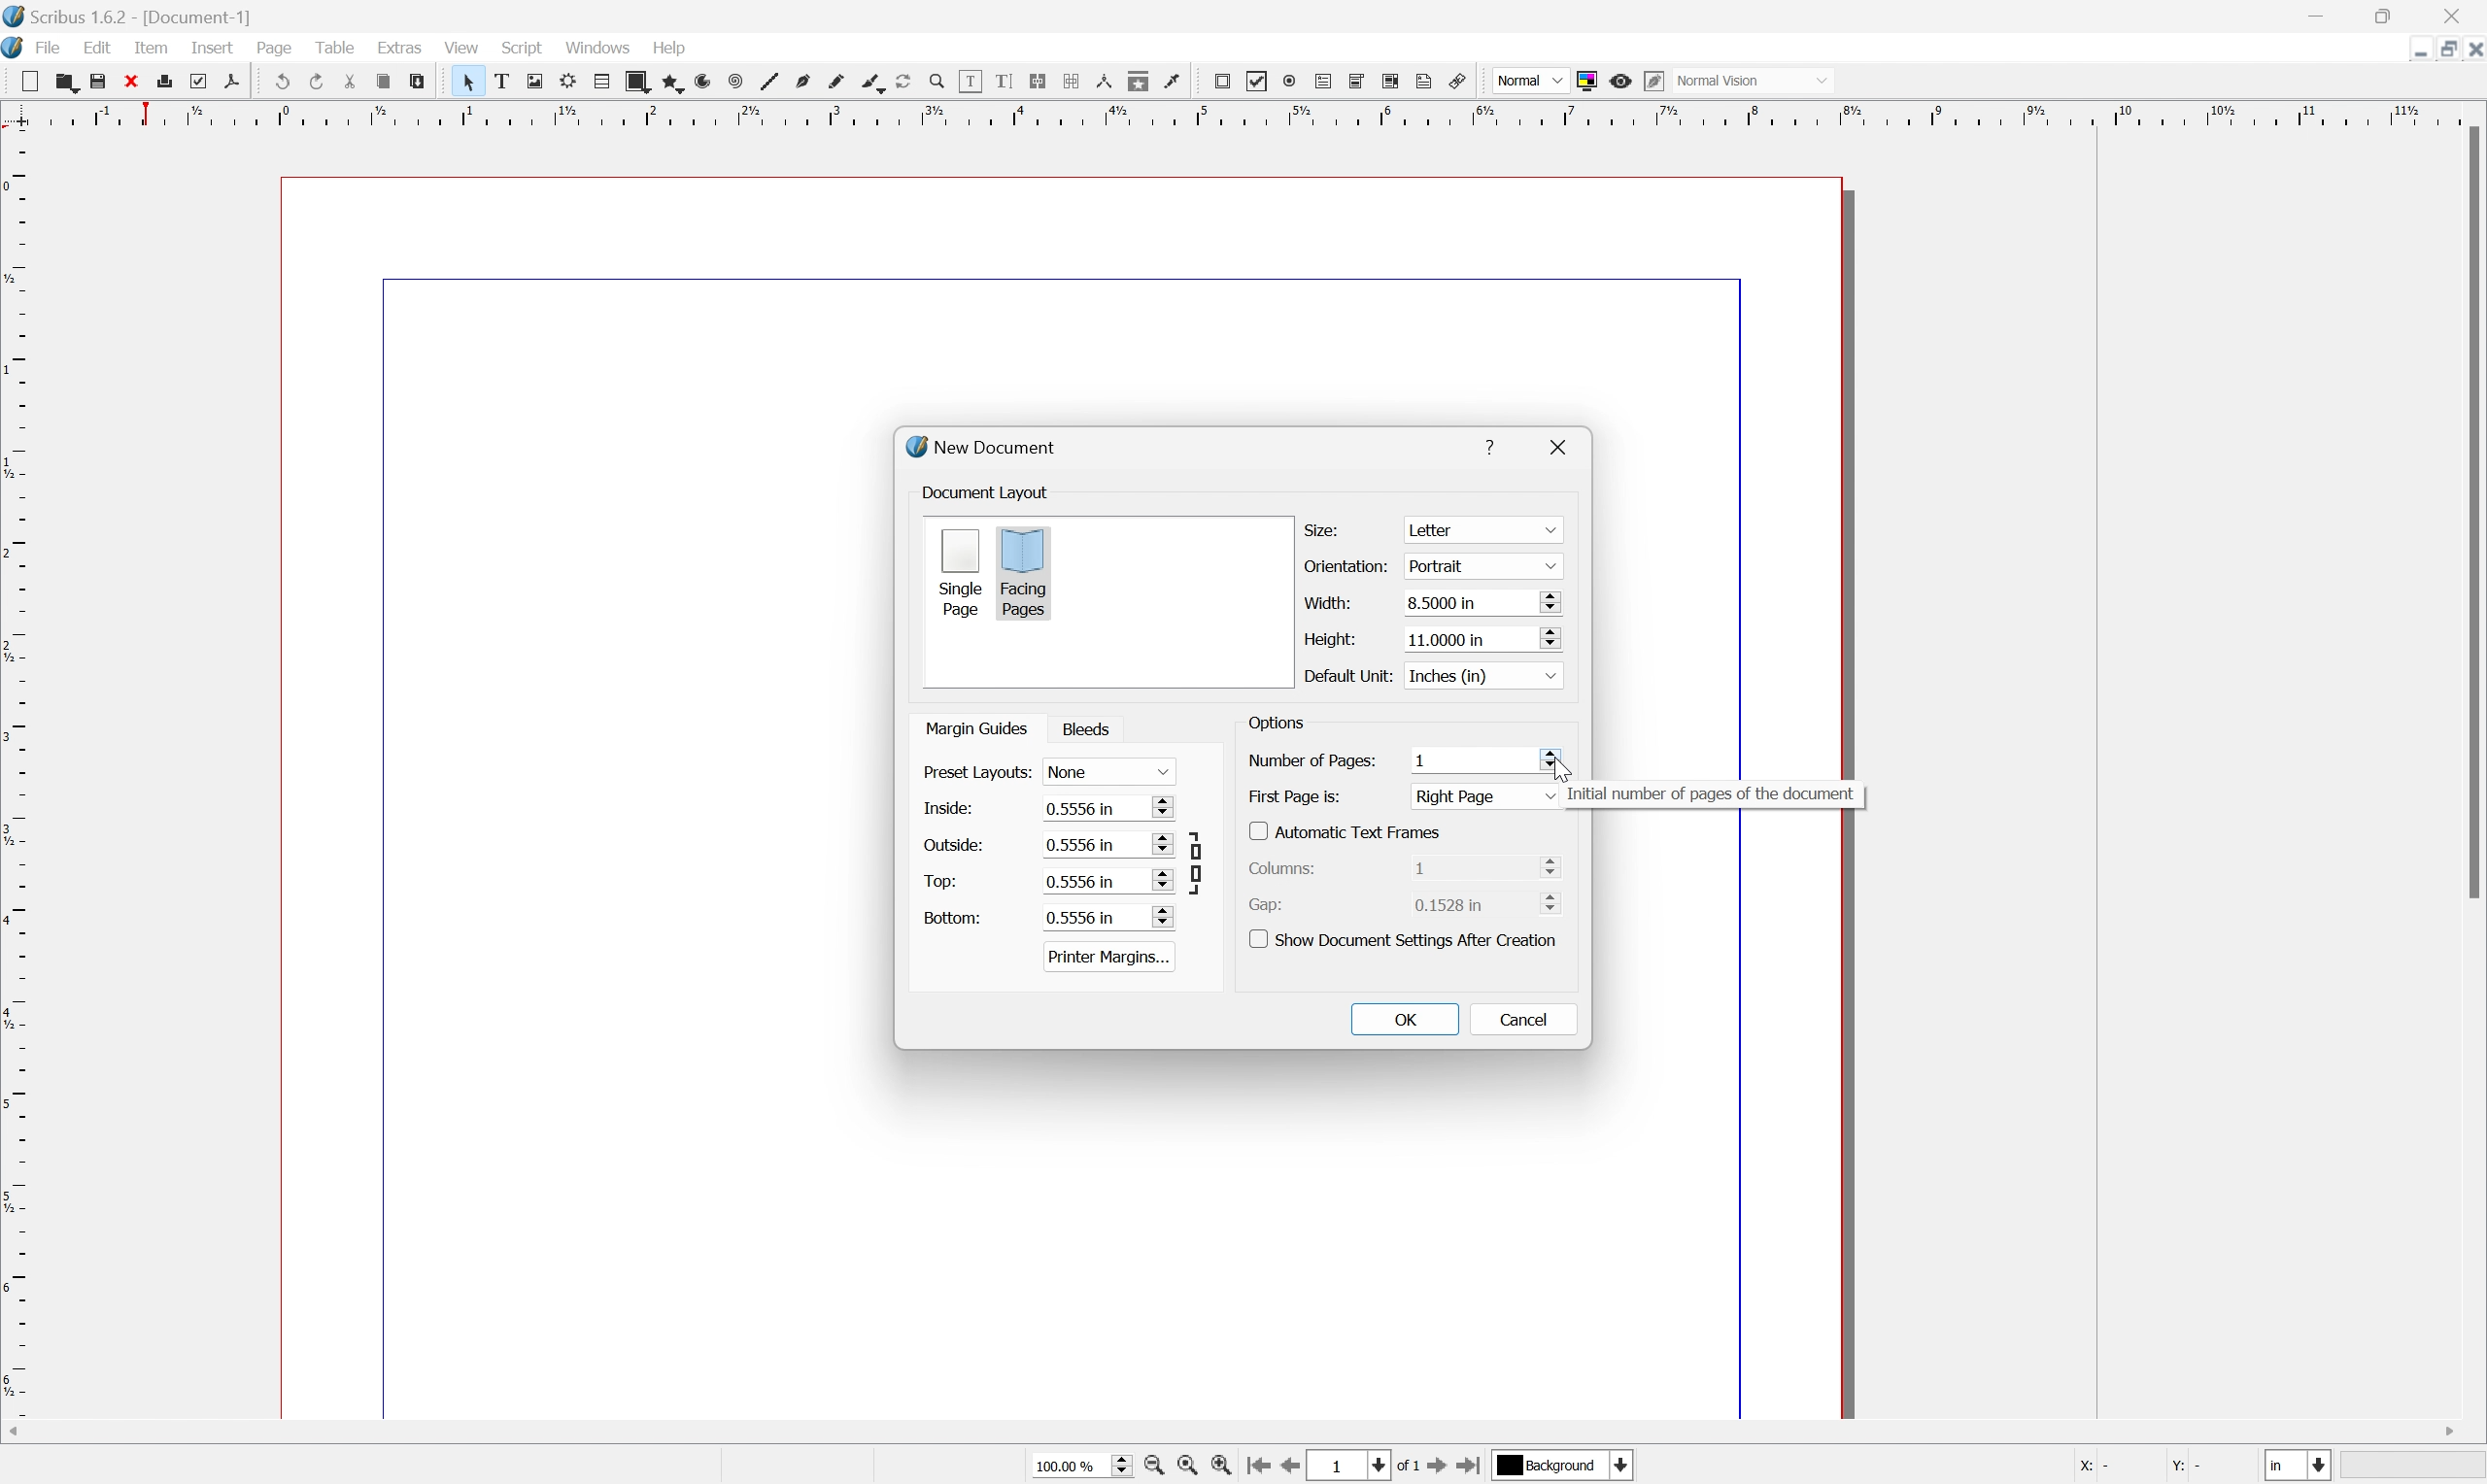 Image resolution: width=2487 pixels, height=1484 pixels. What do you see at coordinates (1404, 1465) in the screenshot?
I see `of 1` at bounding box center [1404, 1465].